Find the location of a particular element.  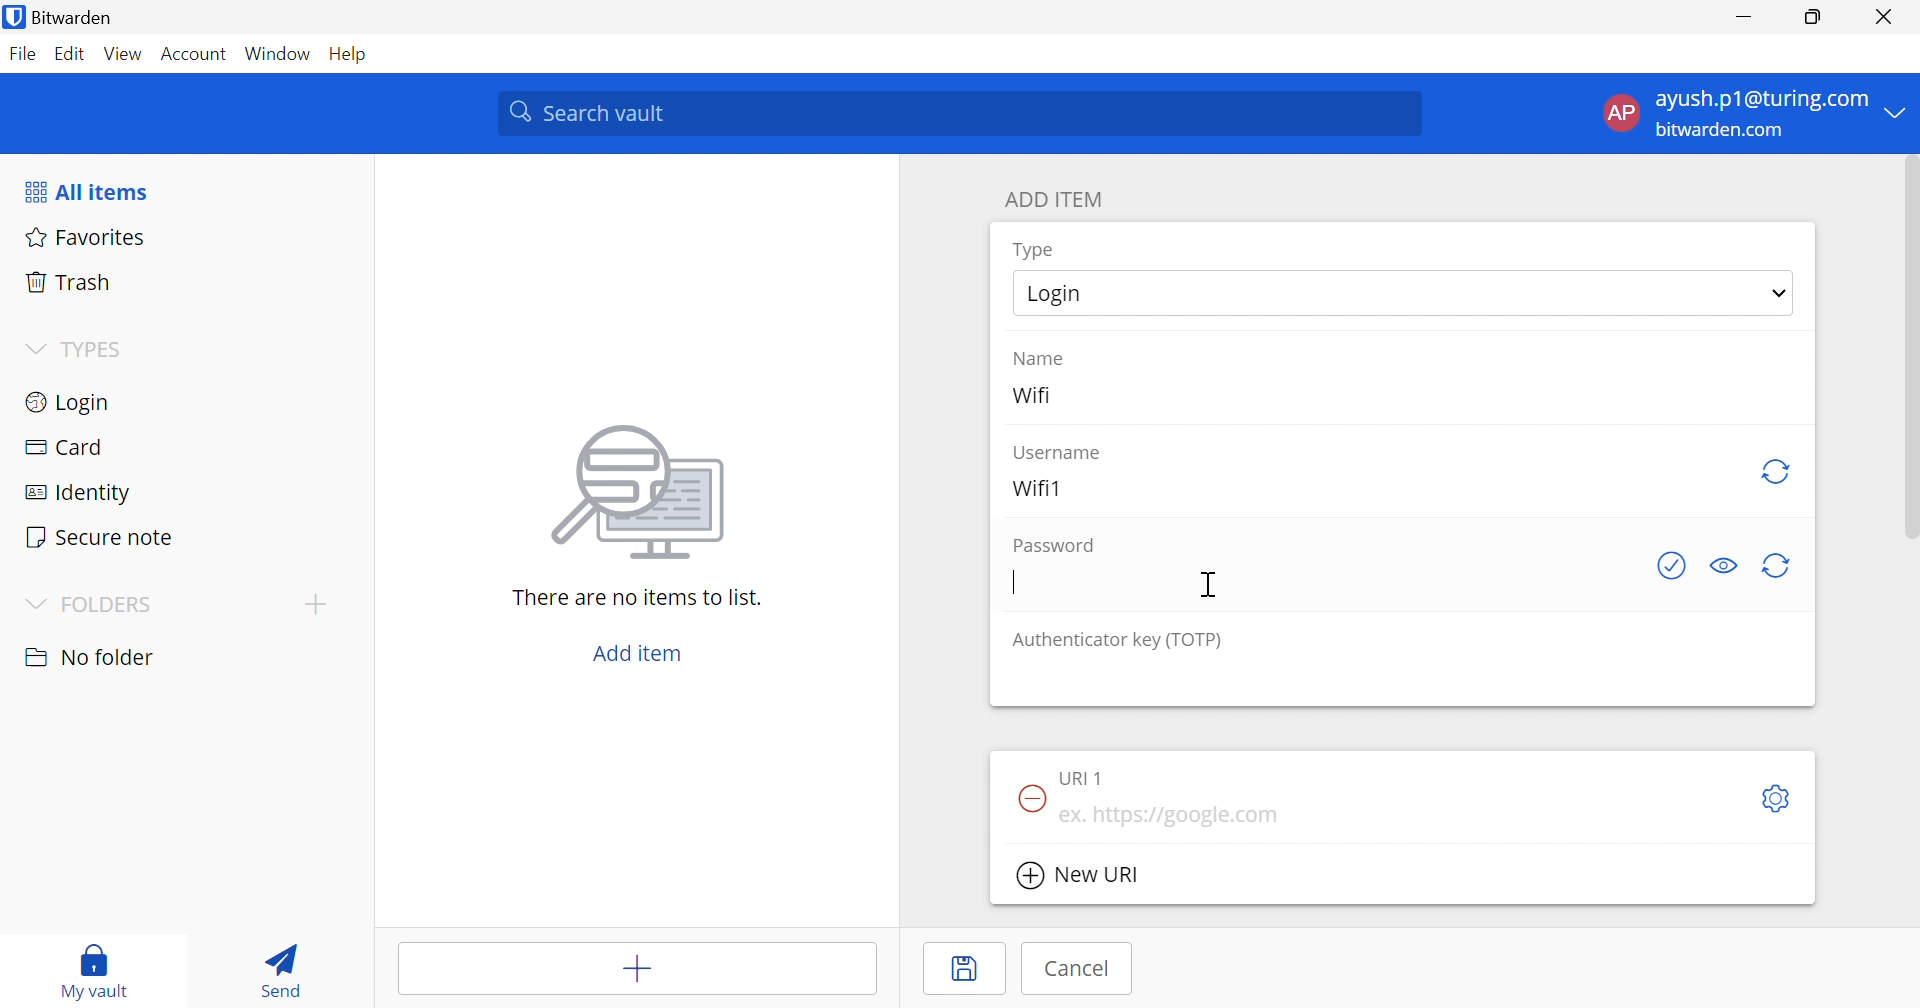

Drop Down is located at coordinates (315, 603).